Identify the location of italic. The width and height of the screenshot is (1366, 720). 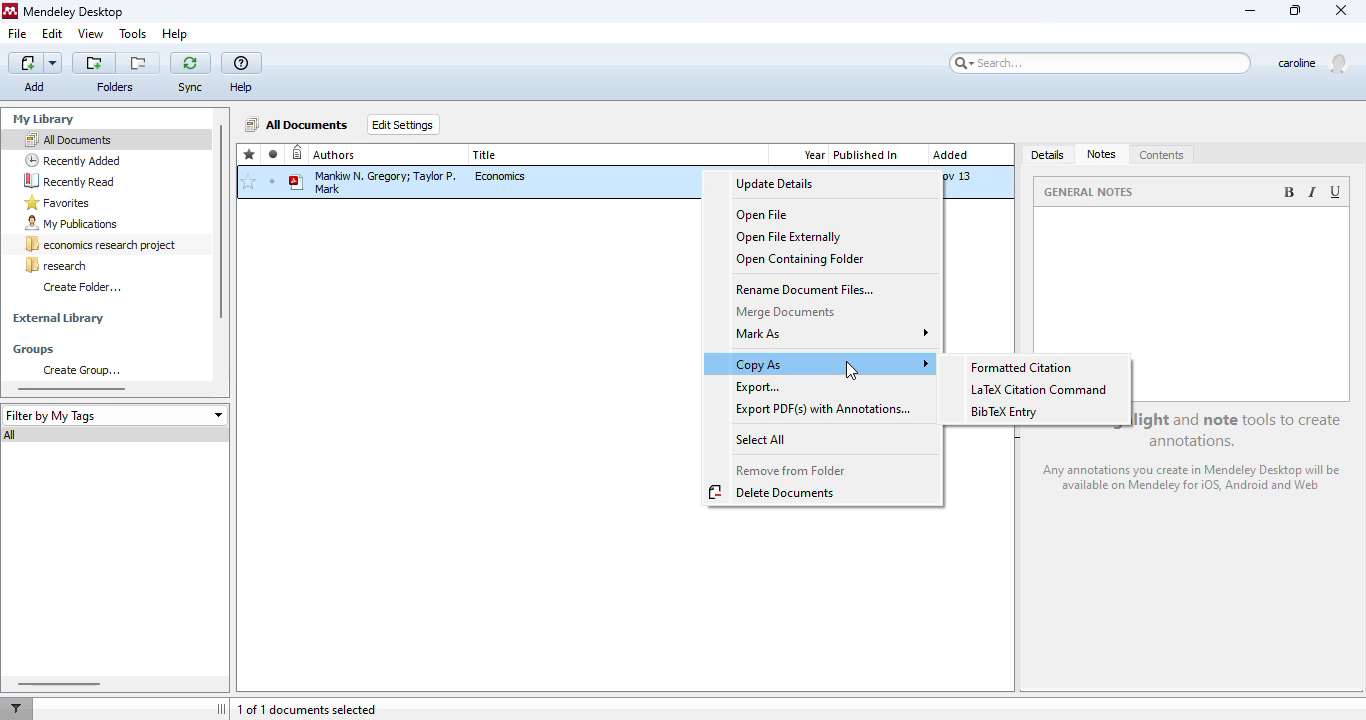
(1311, 192).